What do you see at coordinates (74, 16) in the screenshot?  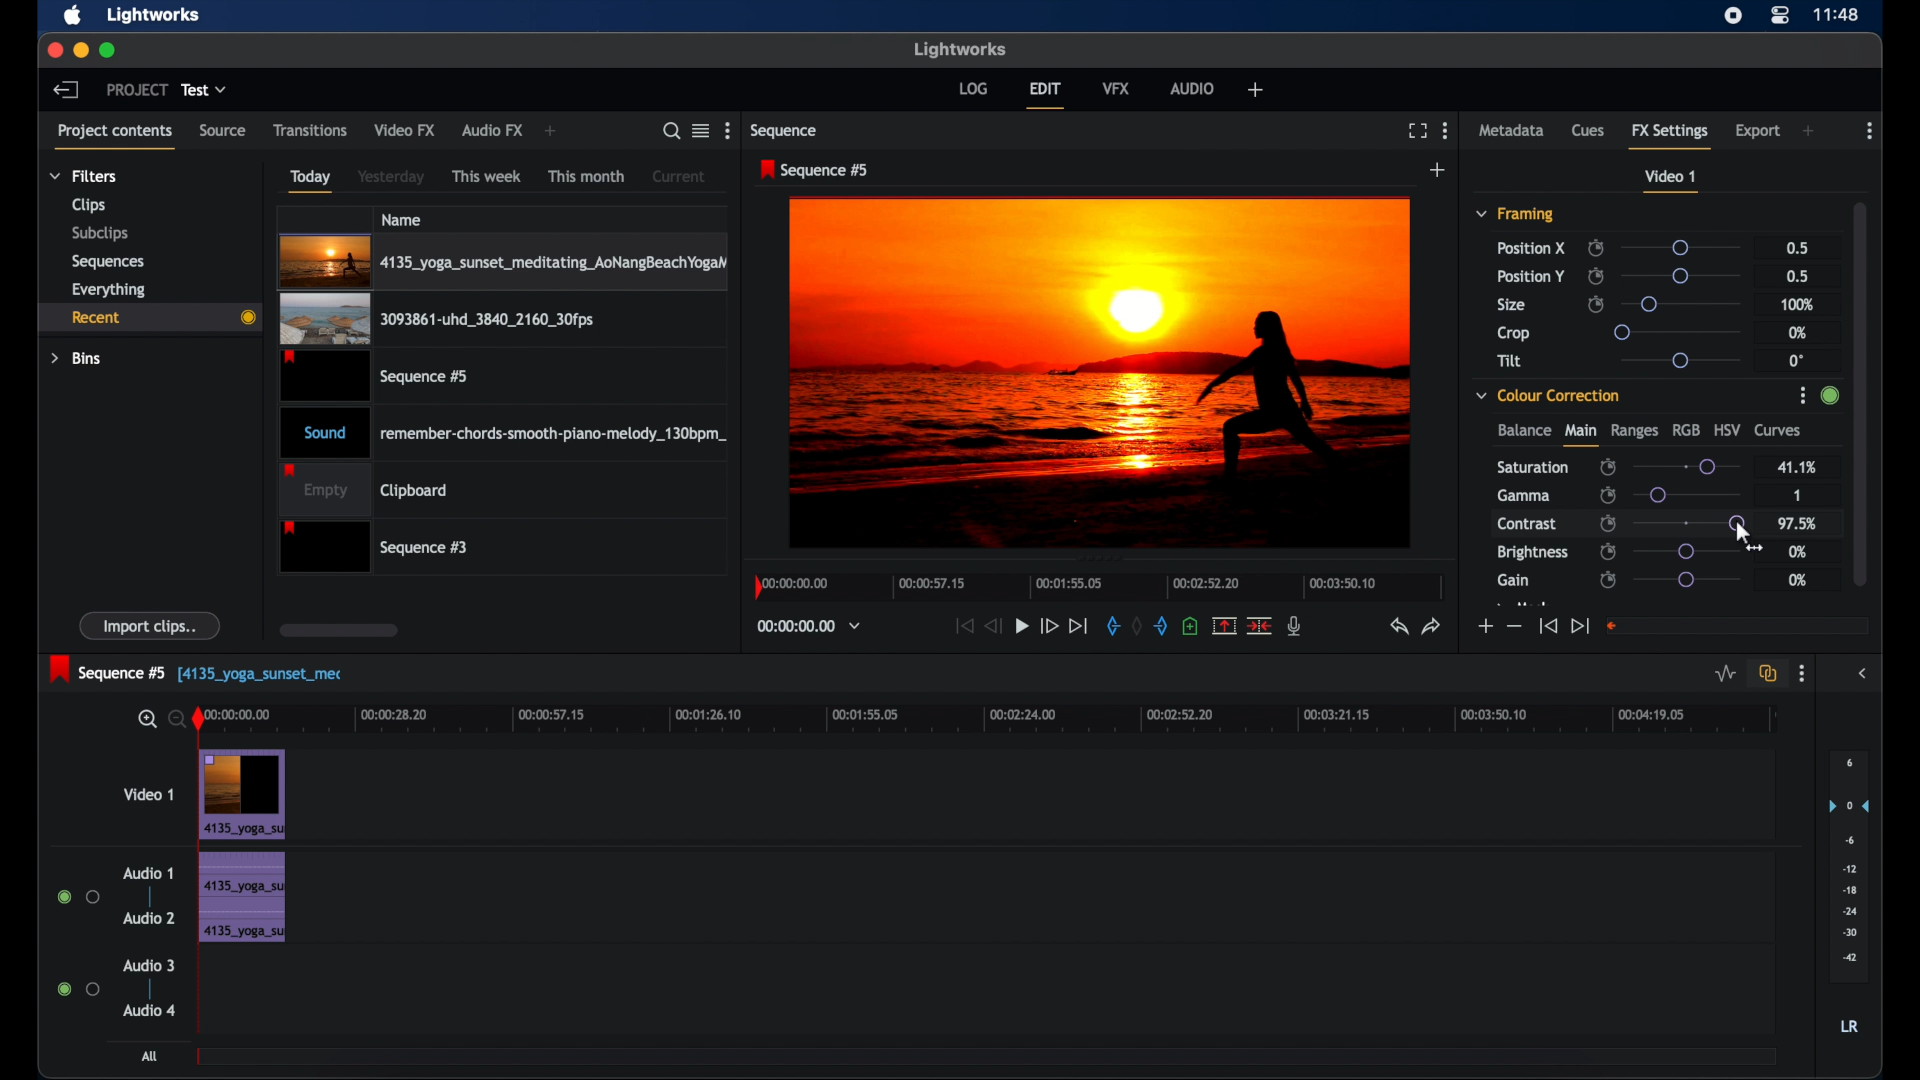 I see `apple icon` at bounding box center [74, 16].